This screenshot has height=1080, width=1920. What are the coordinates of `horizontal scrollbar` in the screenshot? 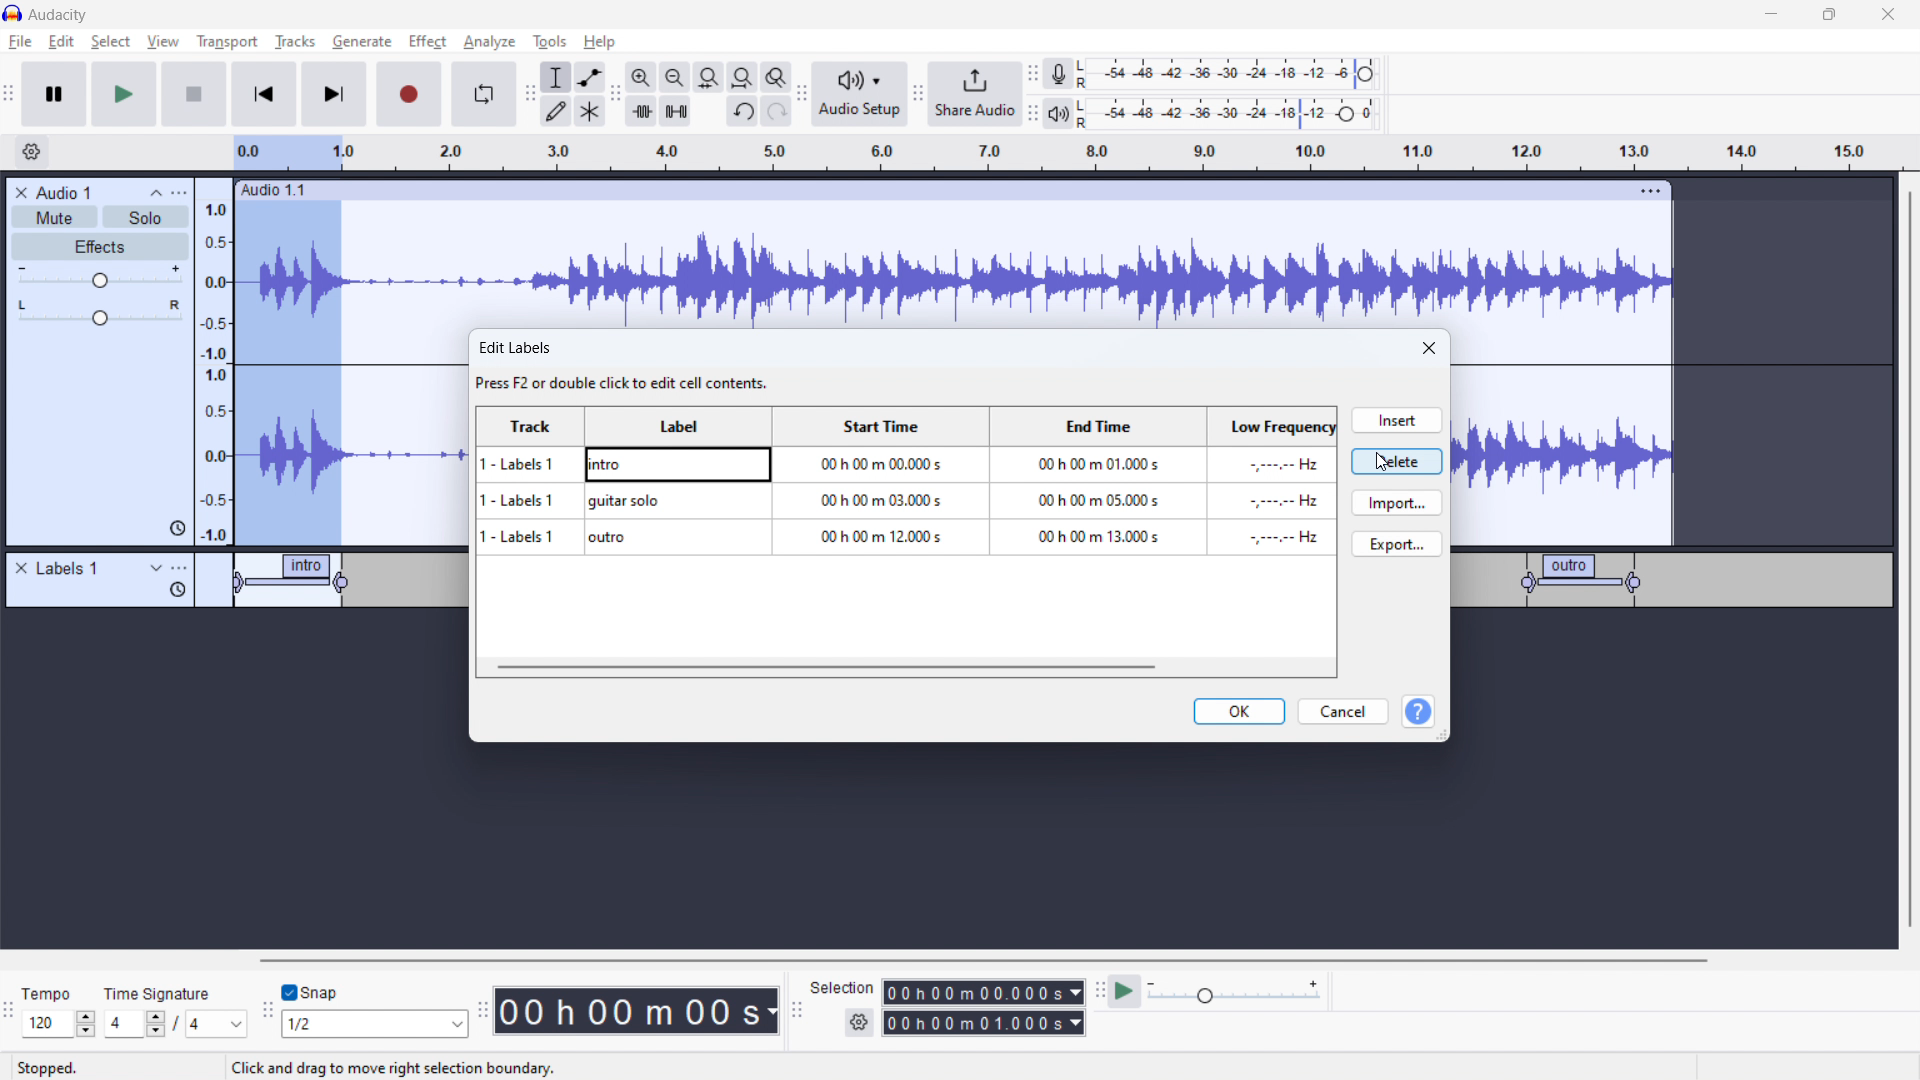 It's located at (825, 666).